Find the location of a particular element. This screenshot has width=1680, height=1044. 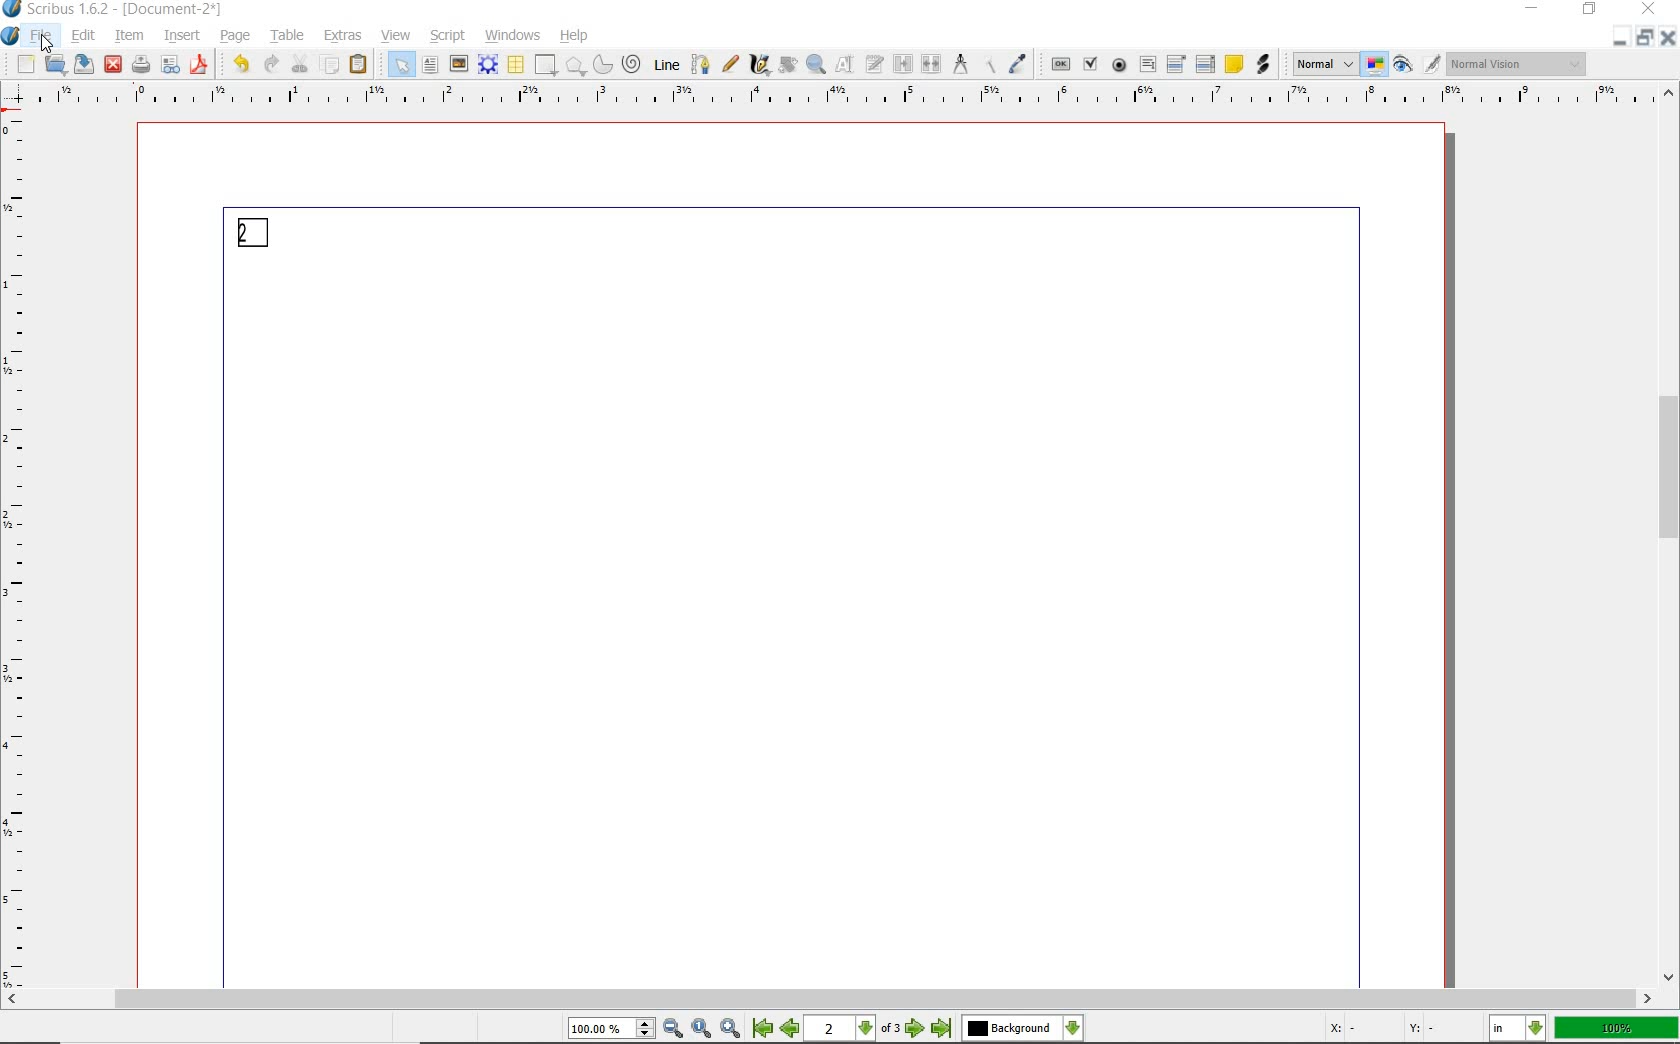

shape is located at coordinates (544, 66).